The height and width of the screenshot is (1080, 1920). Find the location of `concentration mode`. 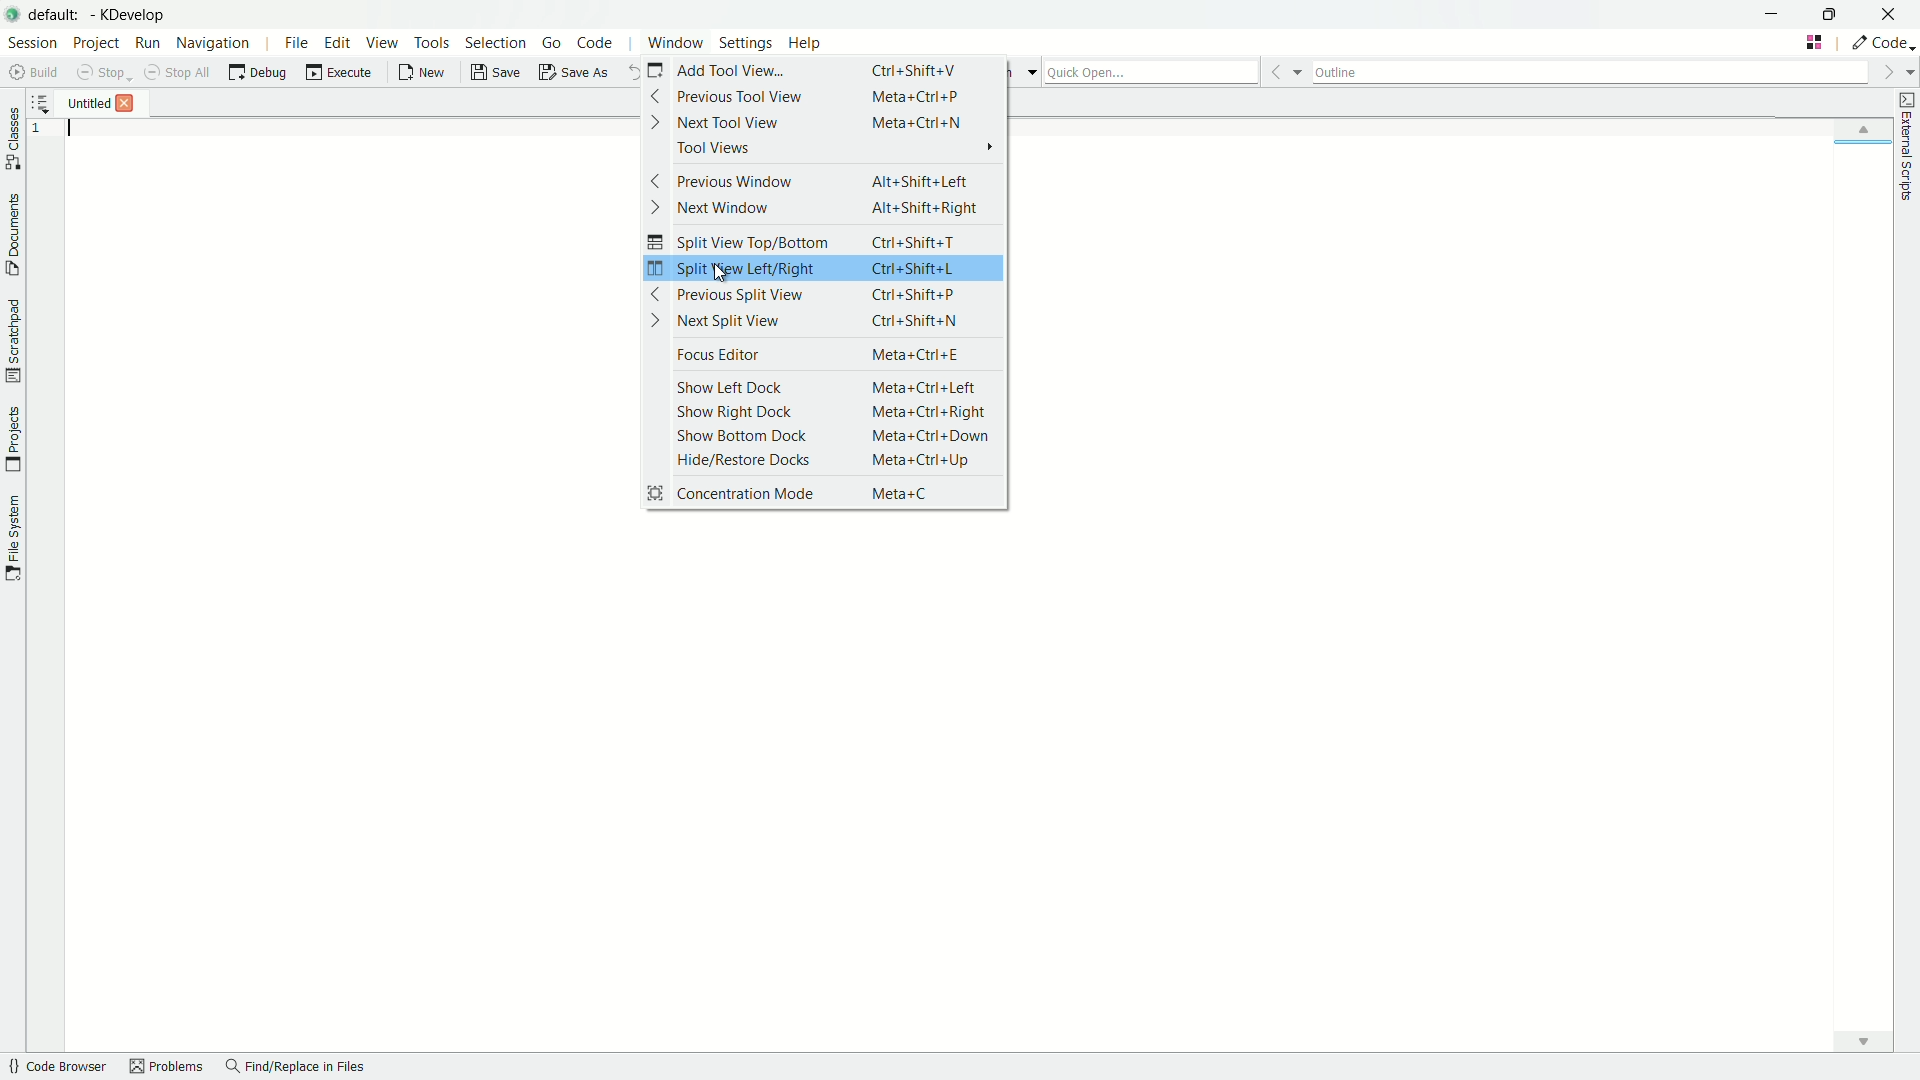

concentration mode is located at coordinates (734, 492).